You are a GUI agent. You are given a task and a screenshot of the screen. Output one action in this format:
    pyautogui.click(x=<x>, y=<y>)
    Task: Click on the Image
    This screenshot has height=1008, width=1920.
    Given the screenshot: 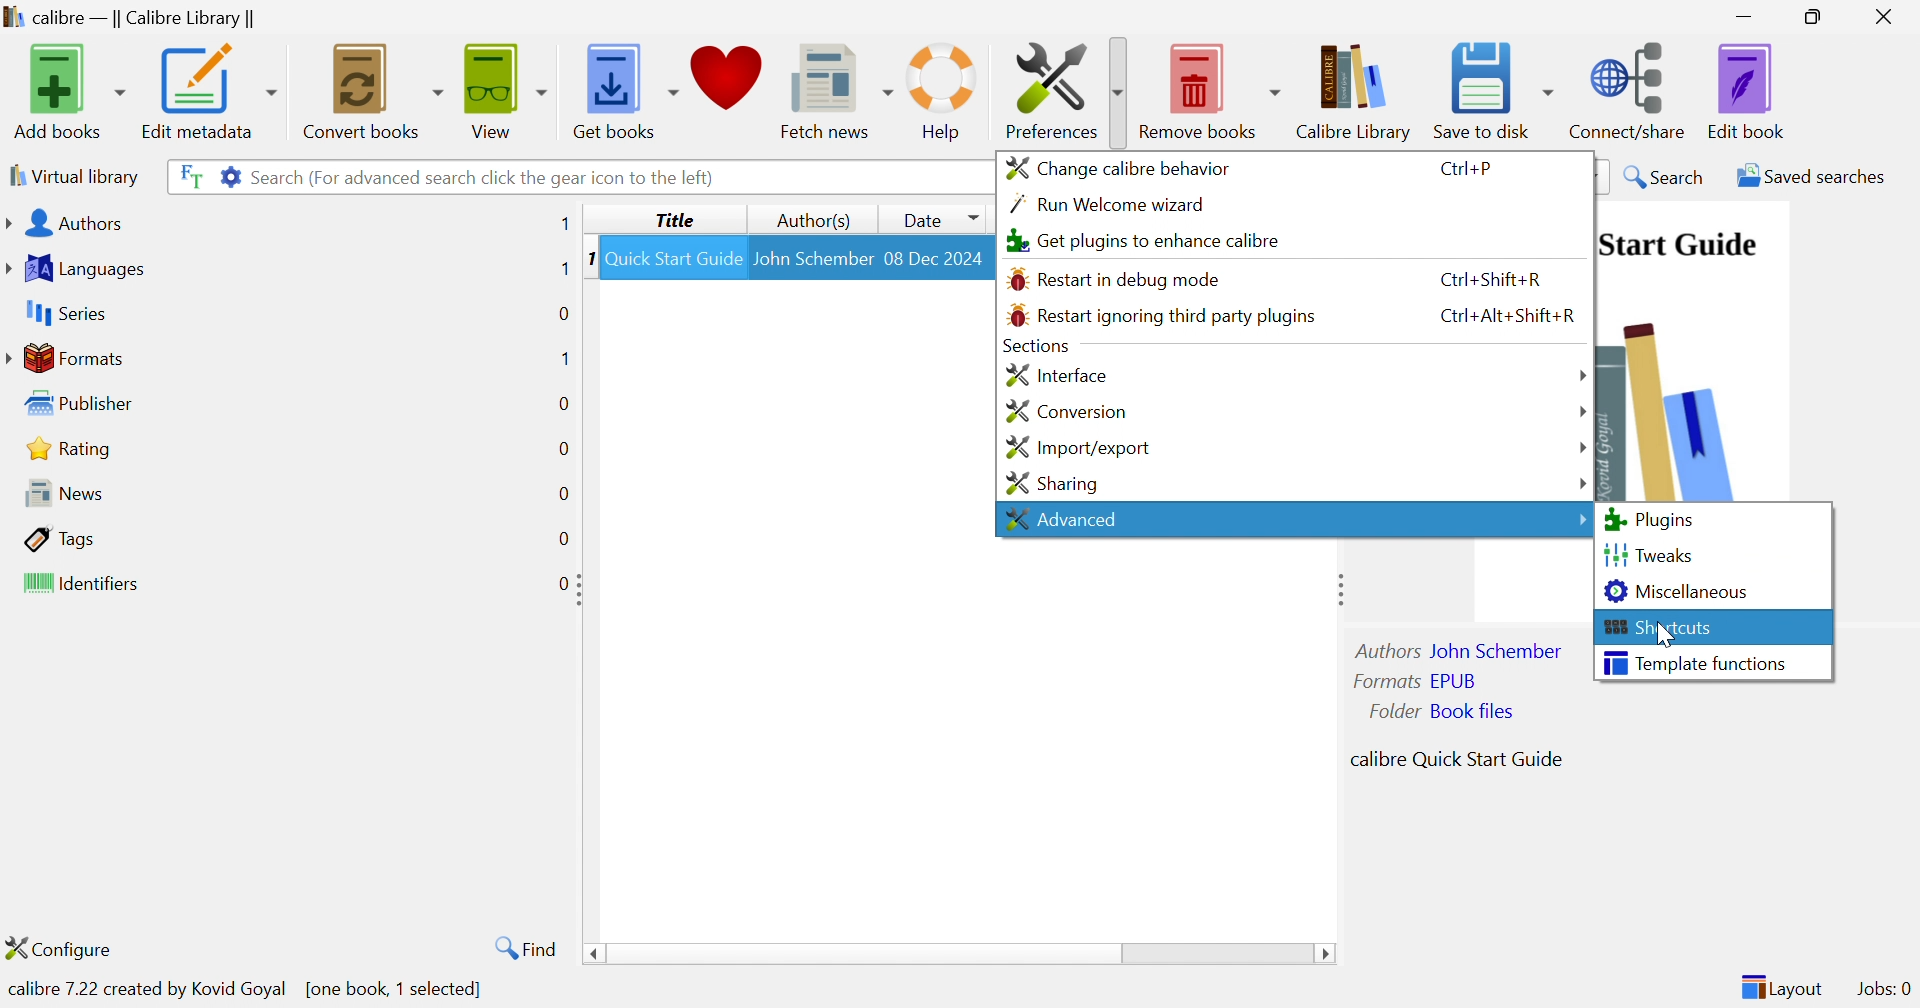 What is the action you would take?
    pyautogui.click(x=1671, y=403)
    